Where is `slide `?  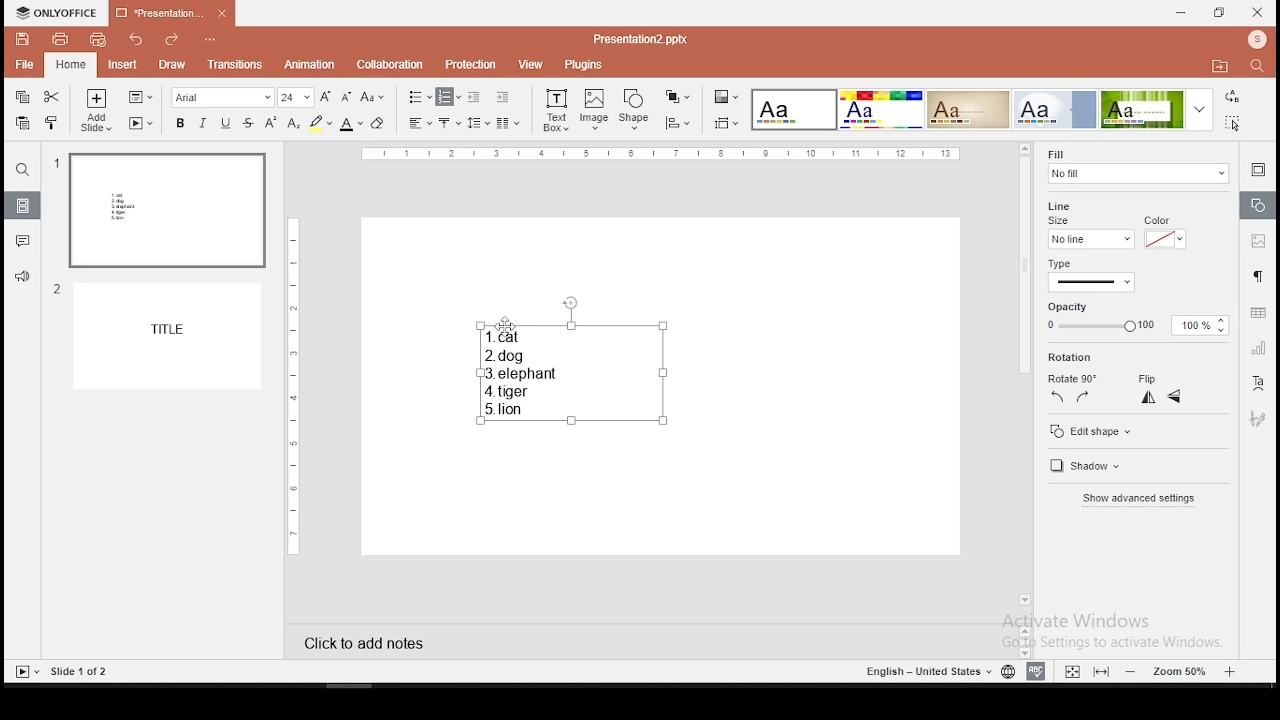
slide  is located at coordinates (172, 337).